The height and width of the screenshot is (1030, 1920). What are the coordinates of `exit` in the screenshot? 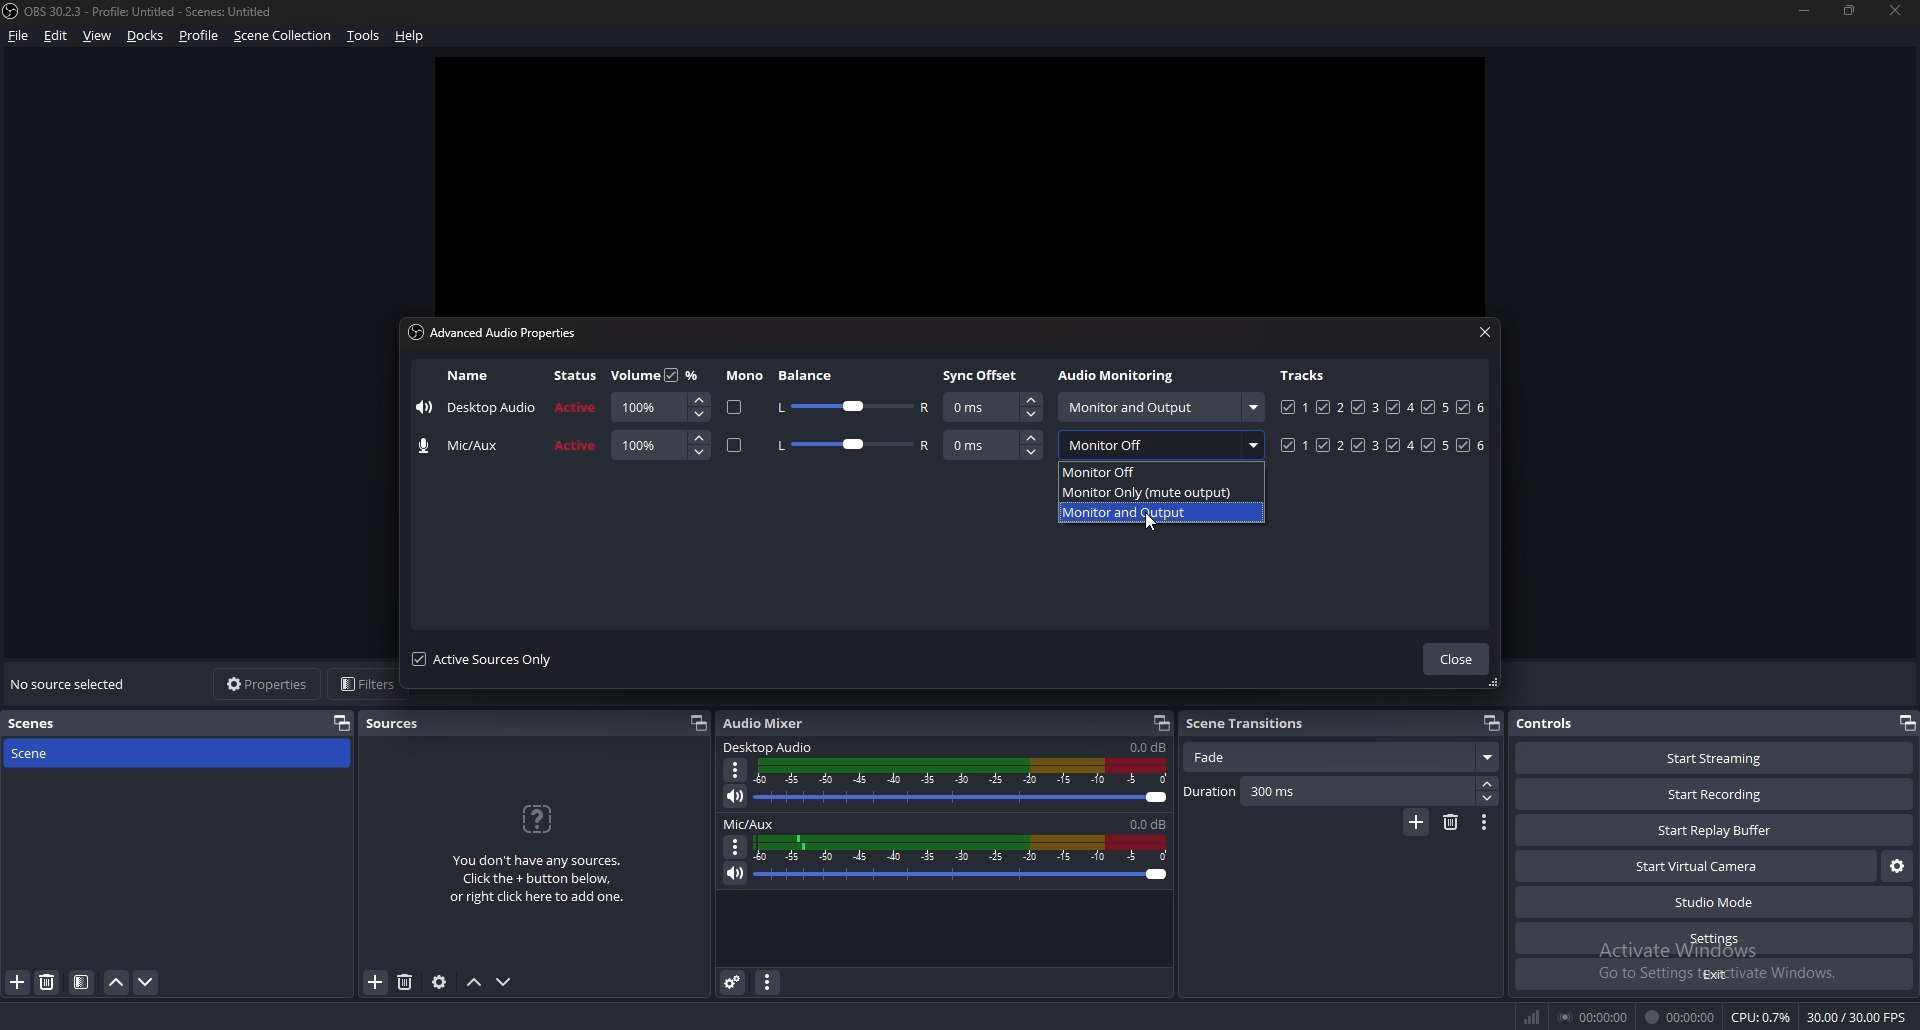 It's located at (1712, 974).